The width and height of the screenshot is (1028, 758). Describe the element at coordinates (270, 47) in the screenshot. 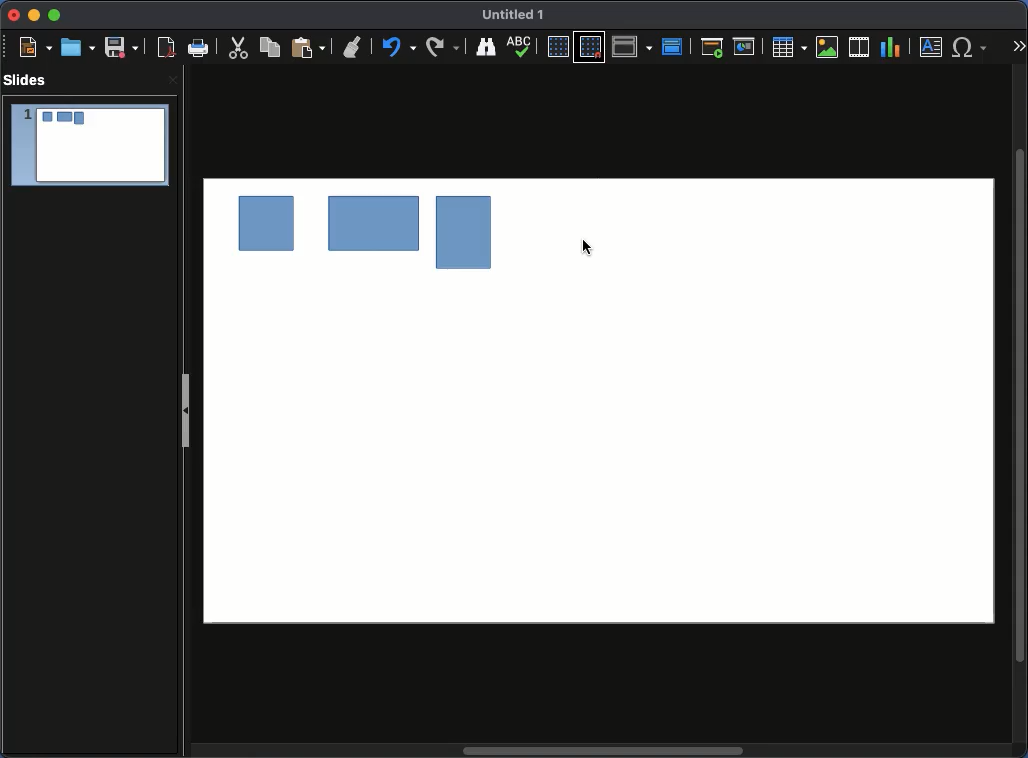

I see `Copy` at that location.